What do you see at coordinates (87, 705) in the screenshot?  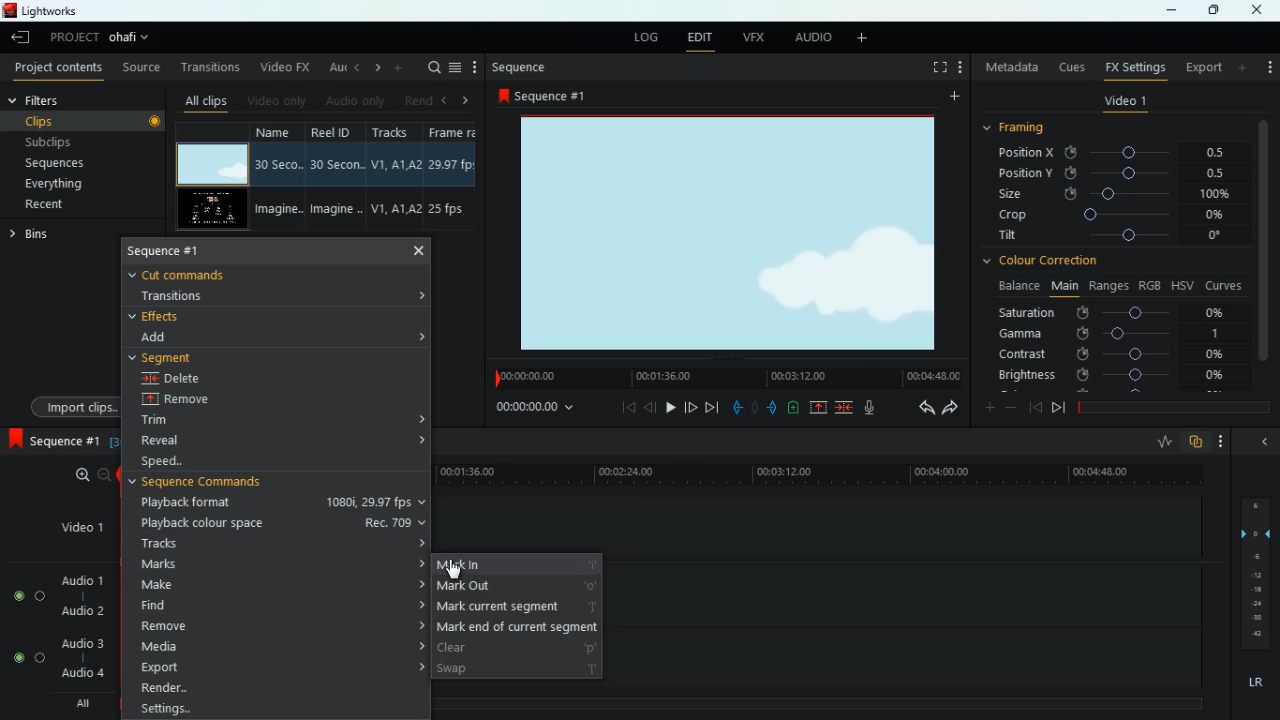 I see `All` at bounding box center [87, 705].